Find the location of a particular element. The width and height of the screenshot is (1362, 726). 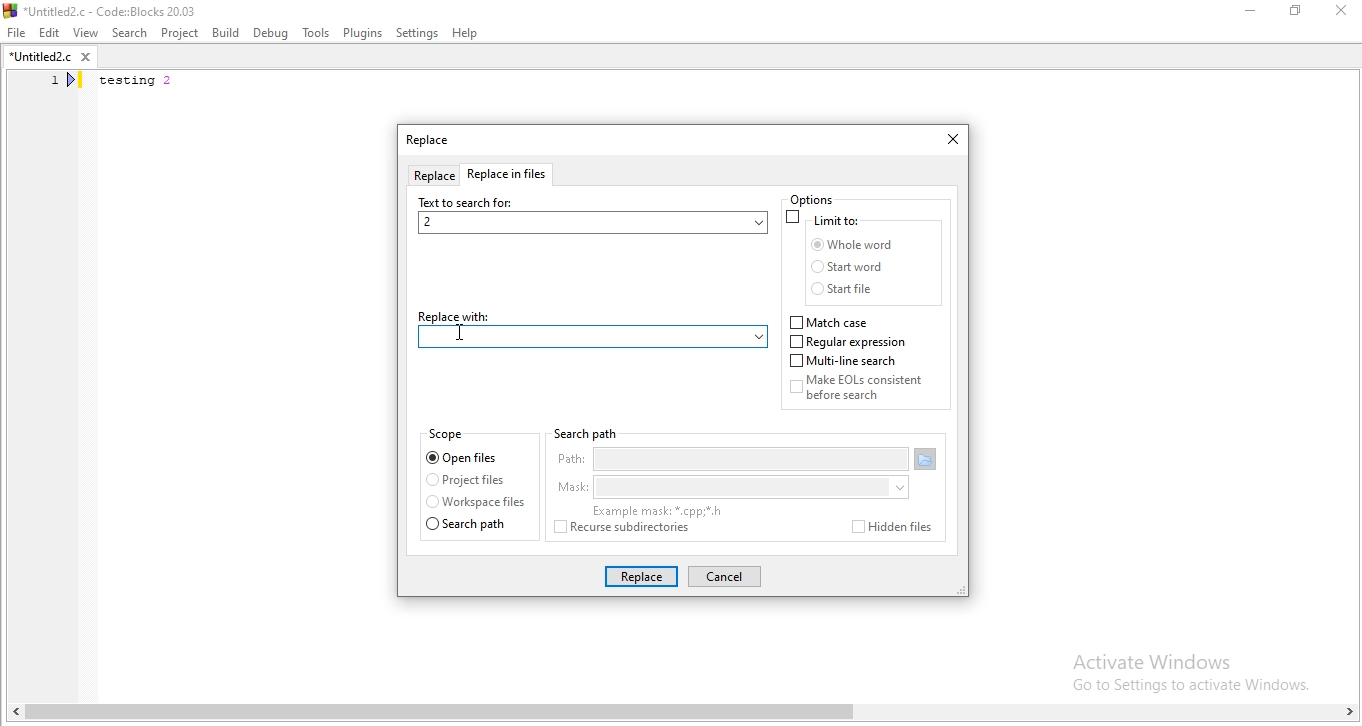

replace files is located at coordinates (511, 176).